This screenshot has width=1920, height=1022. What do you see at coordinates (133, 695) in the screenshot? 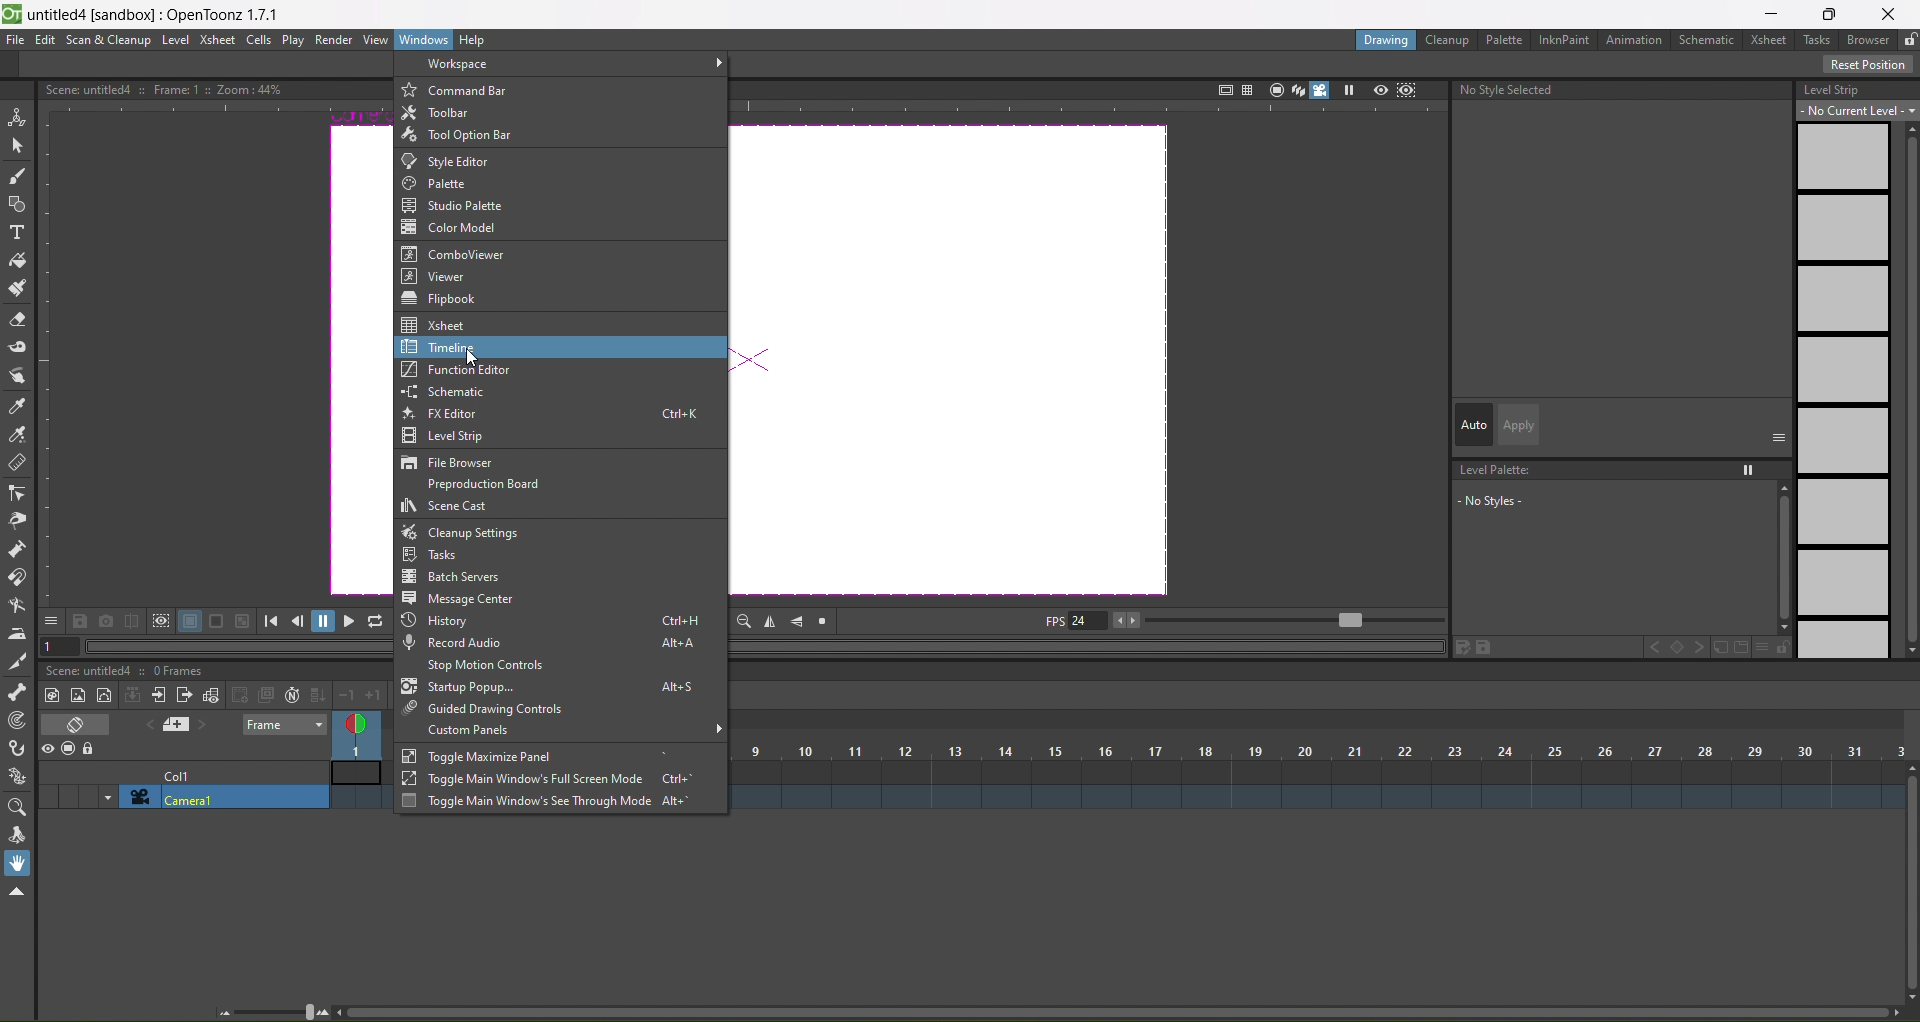
I see `collapse` at bounding box center [133, 695].